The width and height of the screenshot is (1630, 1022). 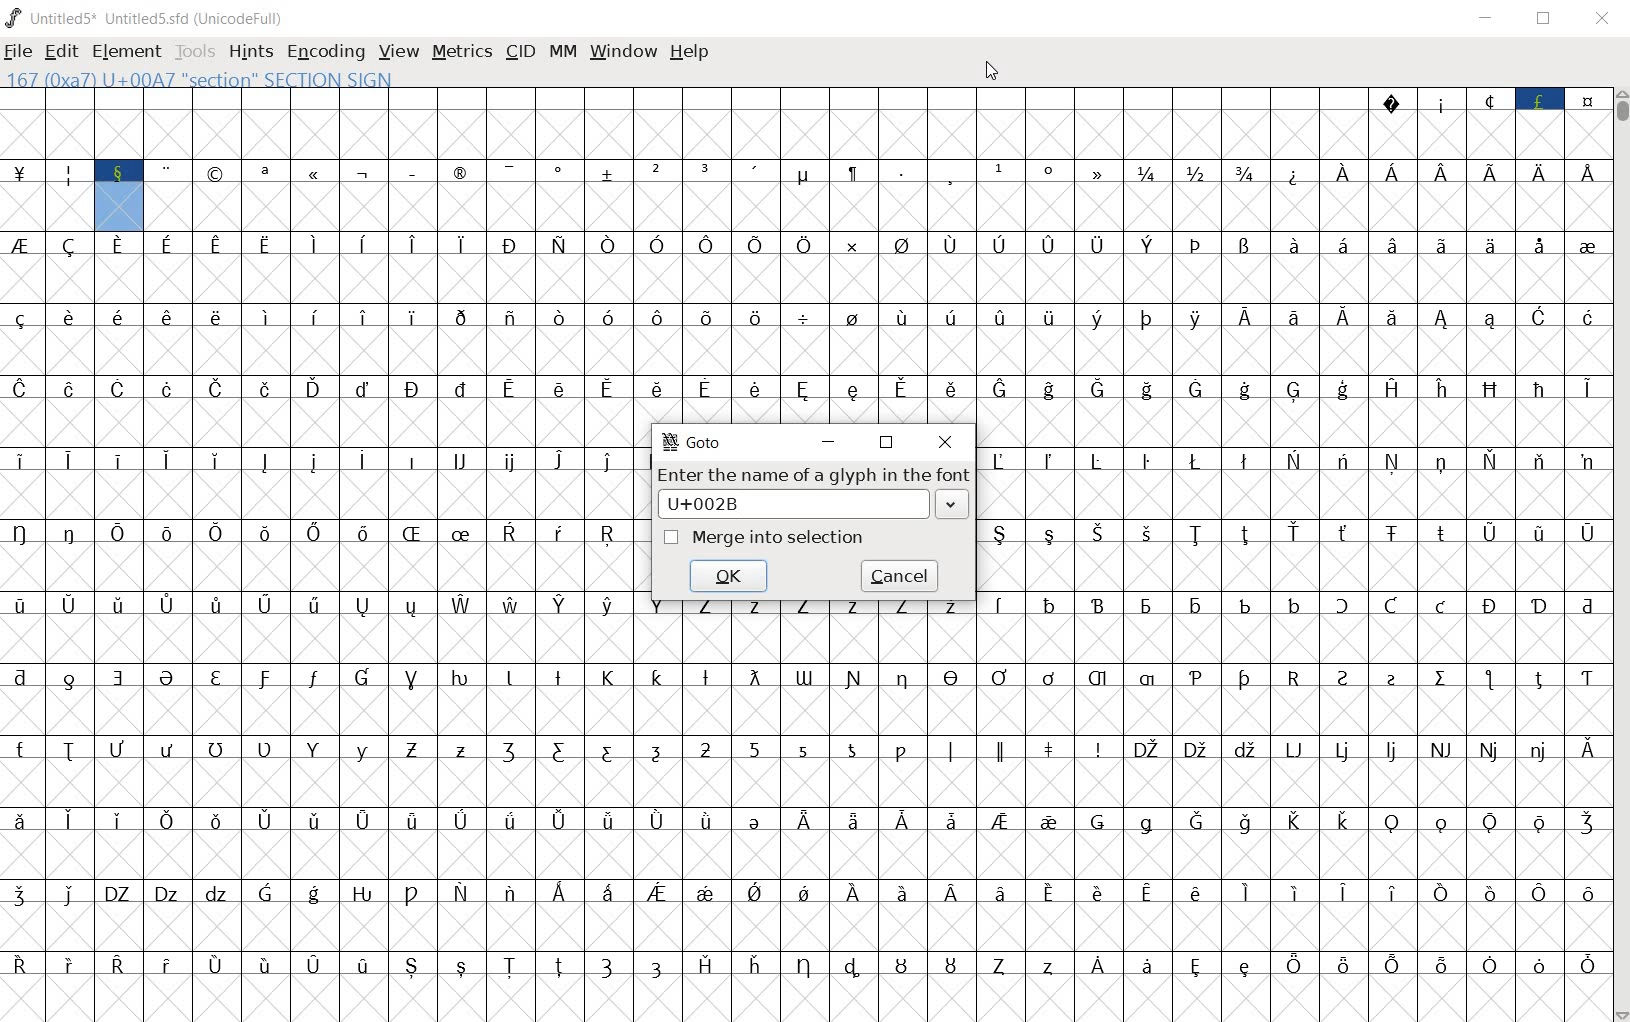 I want to click on Latin extended characters, so click(x=1463, y=197).